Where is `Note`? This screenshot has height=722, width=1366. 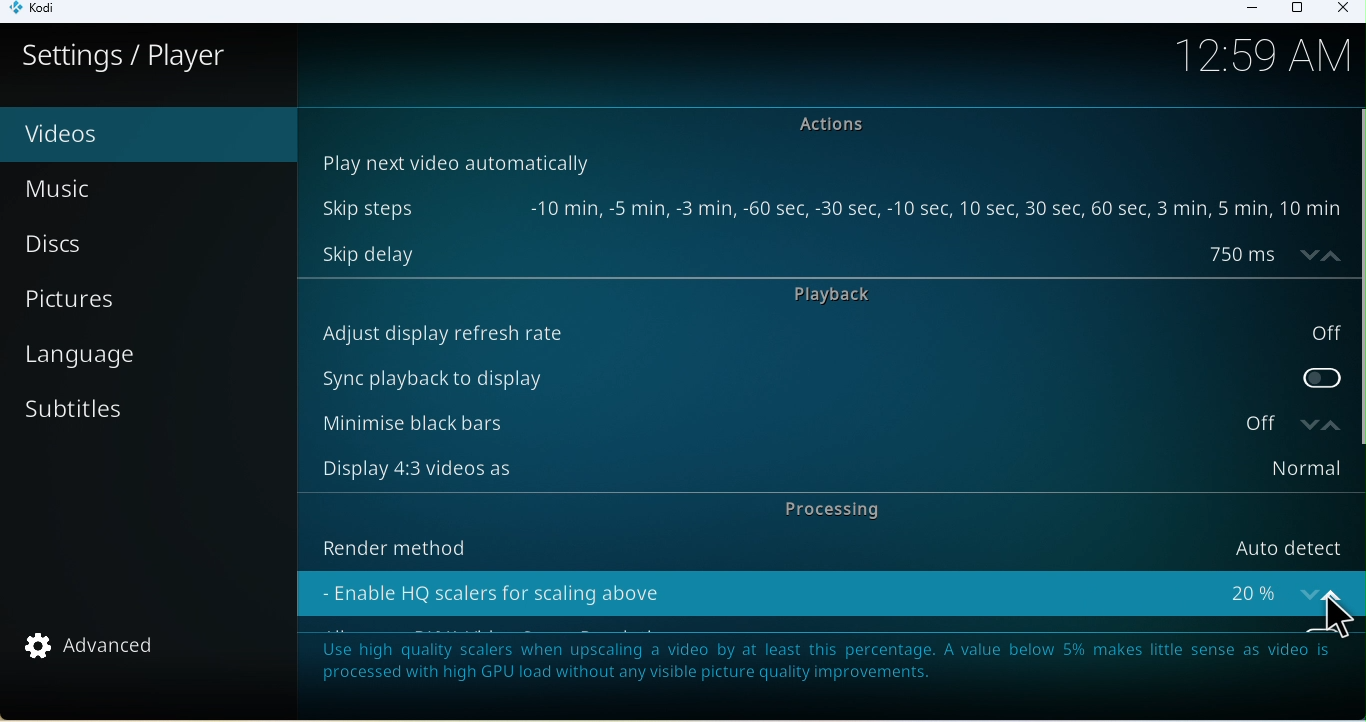 Note is located at coordinates (829, 670).